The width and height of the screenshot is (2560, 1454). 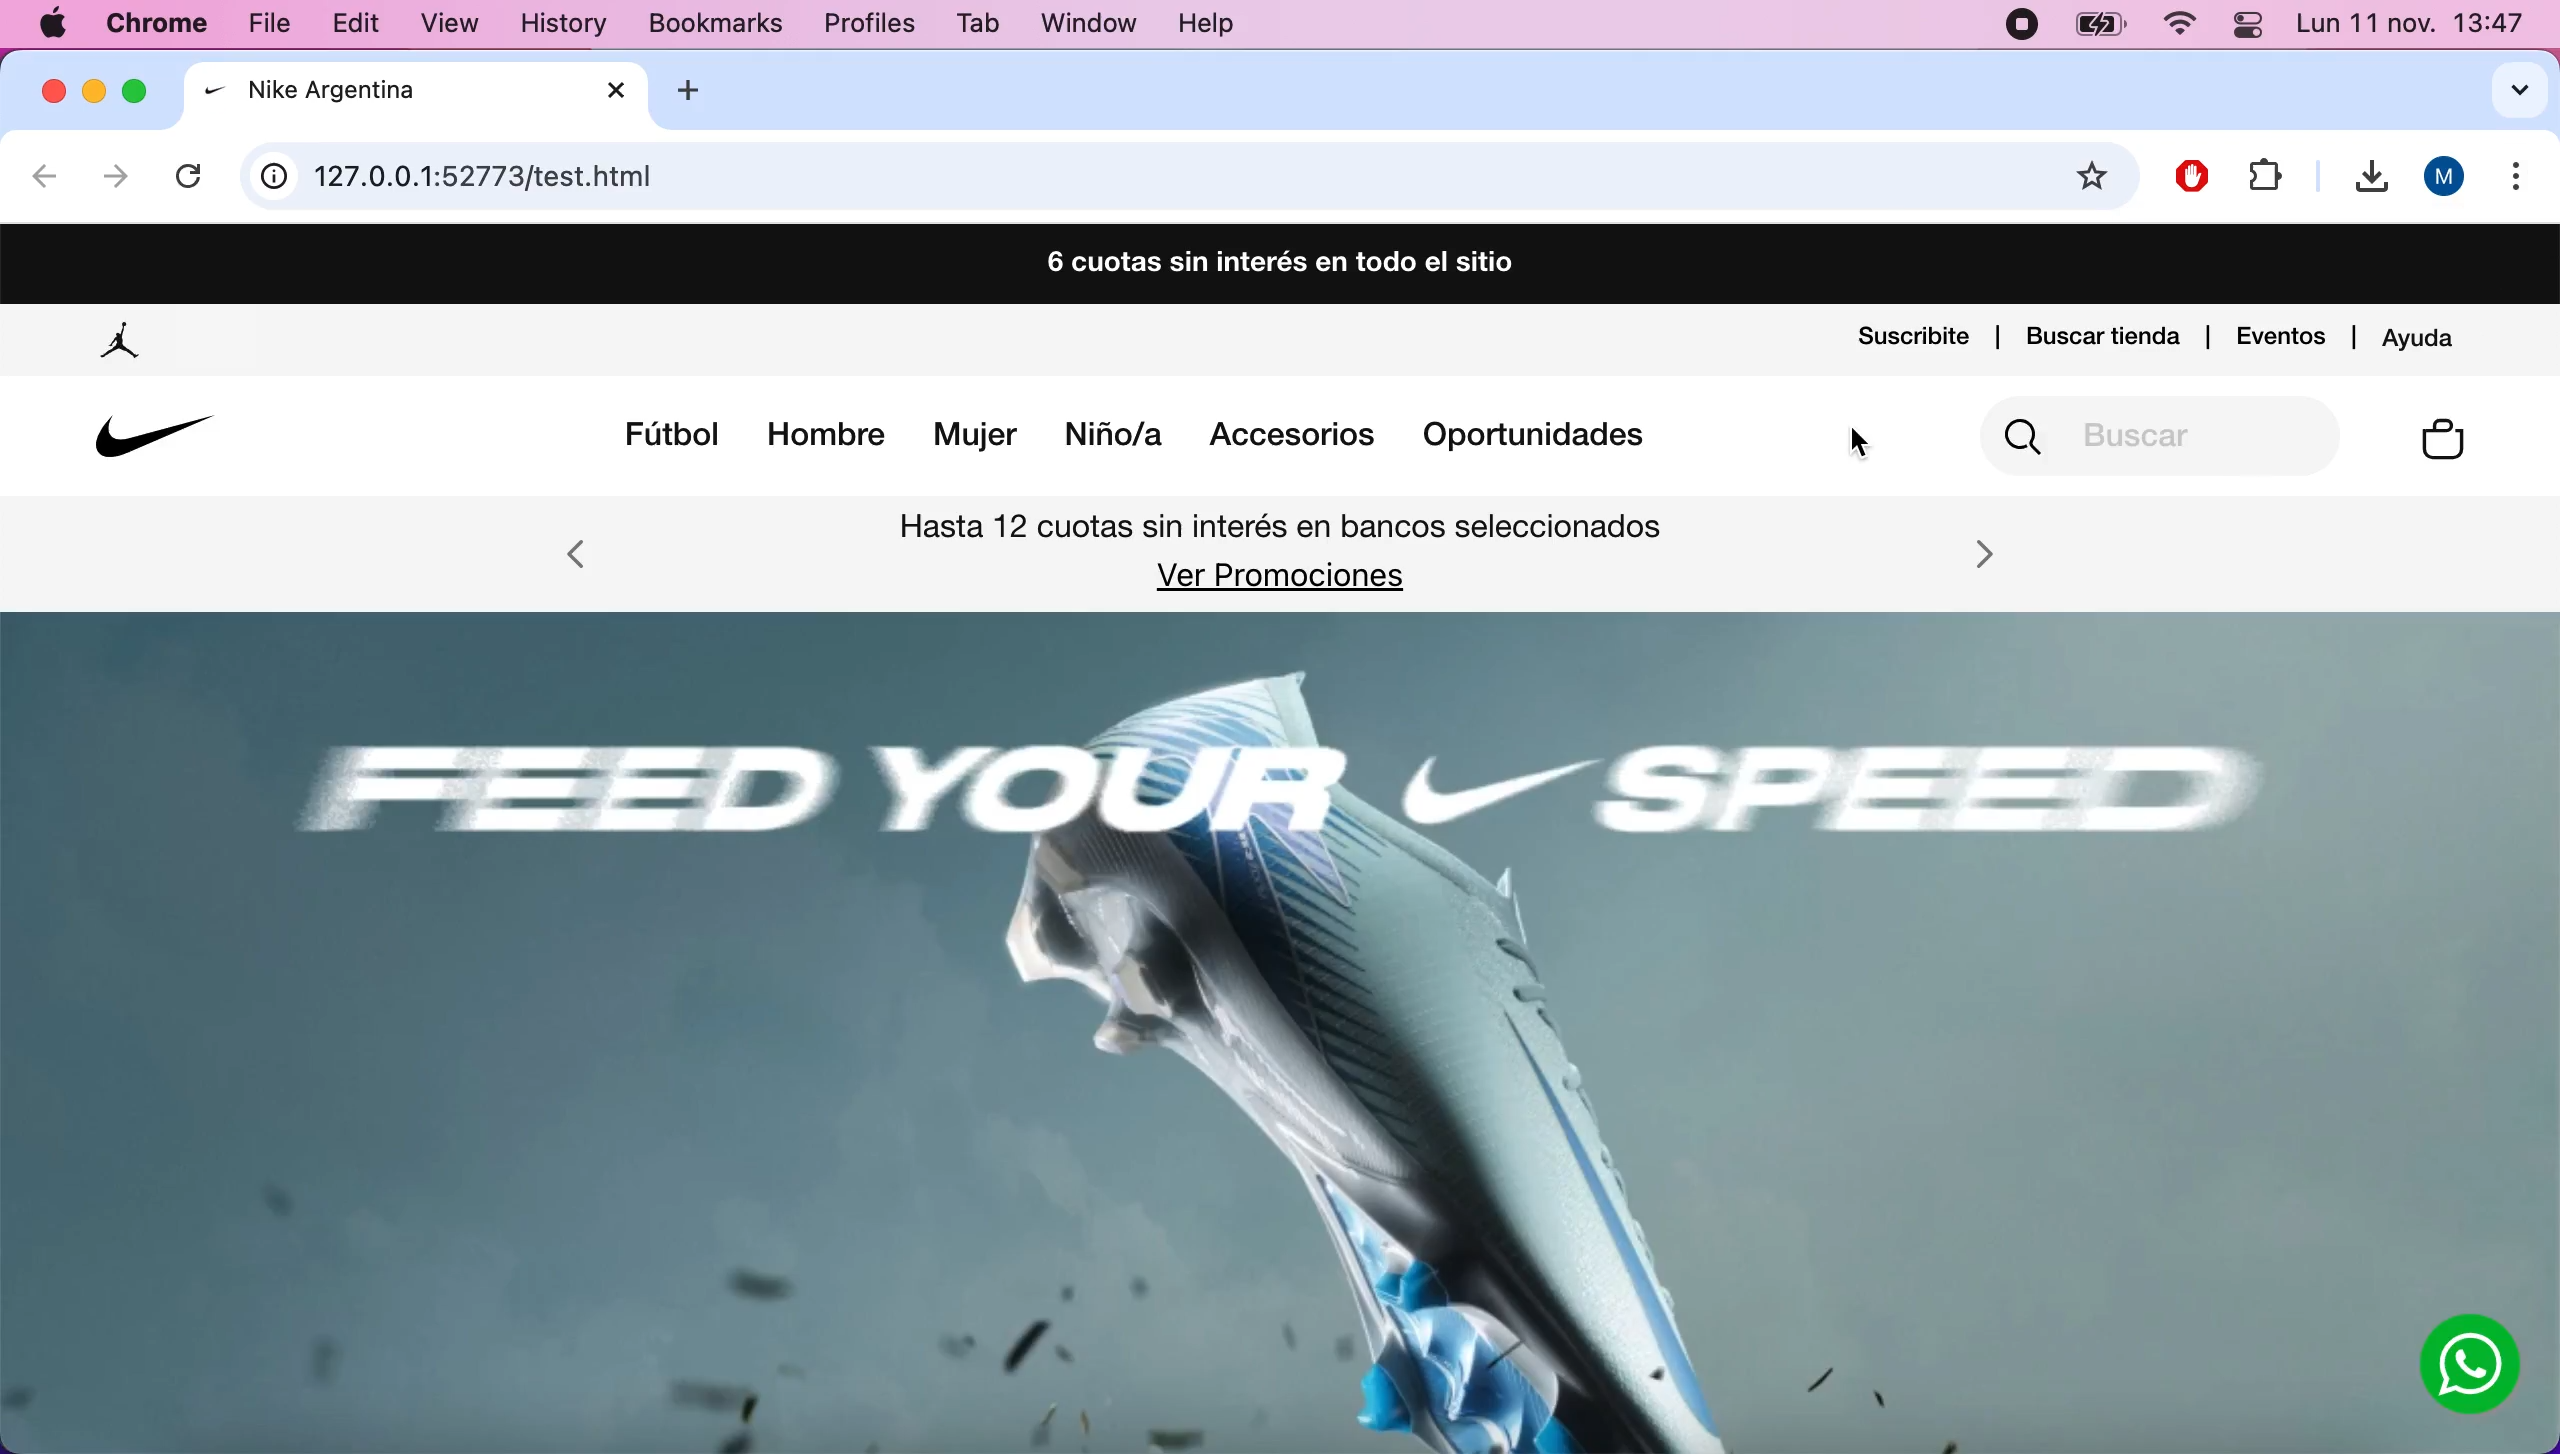 What do you see at coordinates (2195, 171) in the screenshot?
I see `stop ad blocker` at bounding box center [2195, 171].